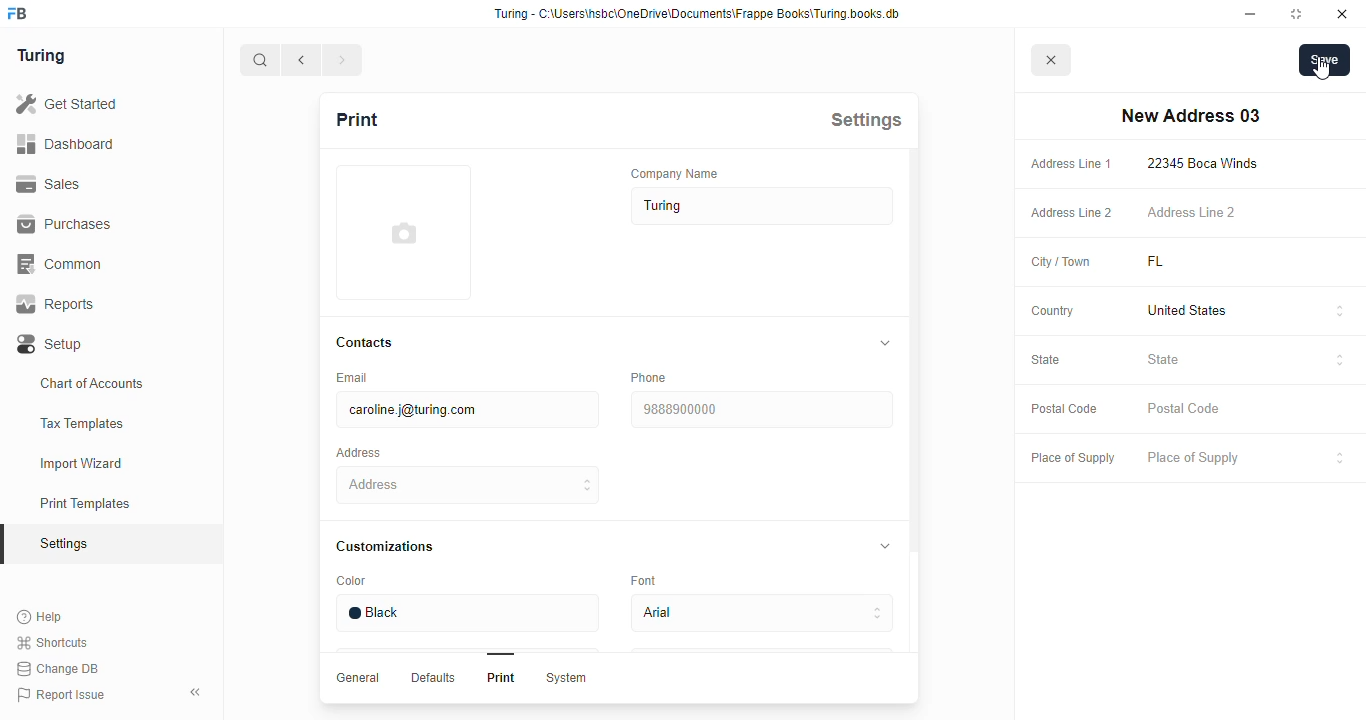 The image size is (1366, 720). Describe the element at coordinates (1191, 211) in the screenshot. I see `address line 2` at that location.